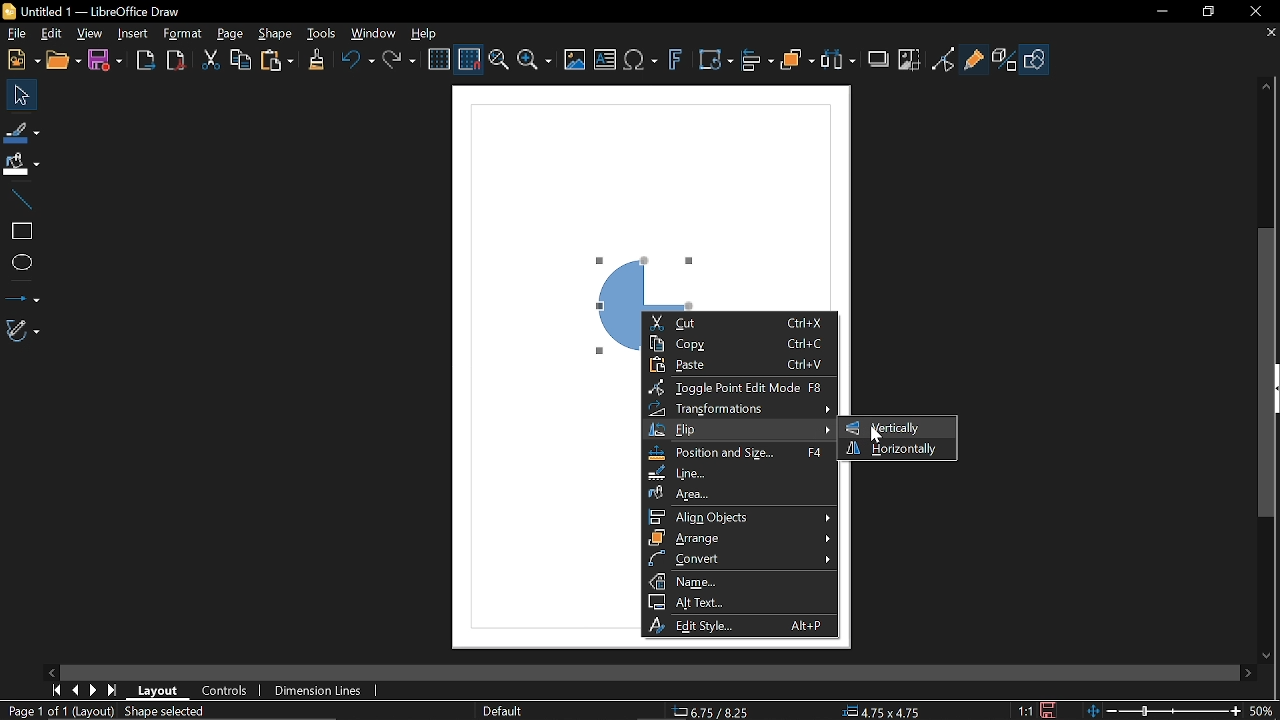 The height and width of the screenshot is (720, 1280). I want to click on Zoom and pan, so click(498, 62).